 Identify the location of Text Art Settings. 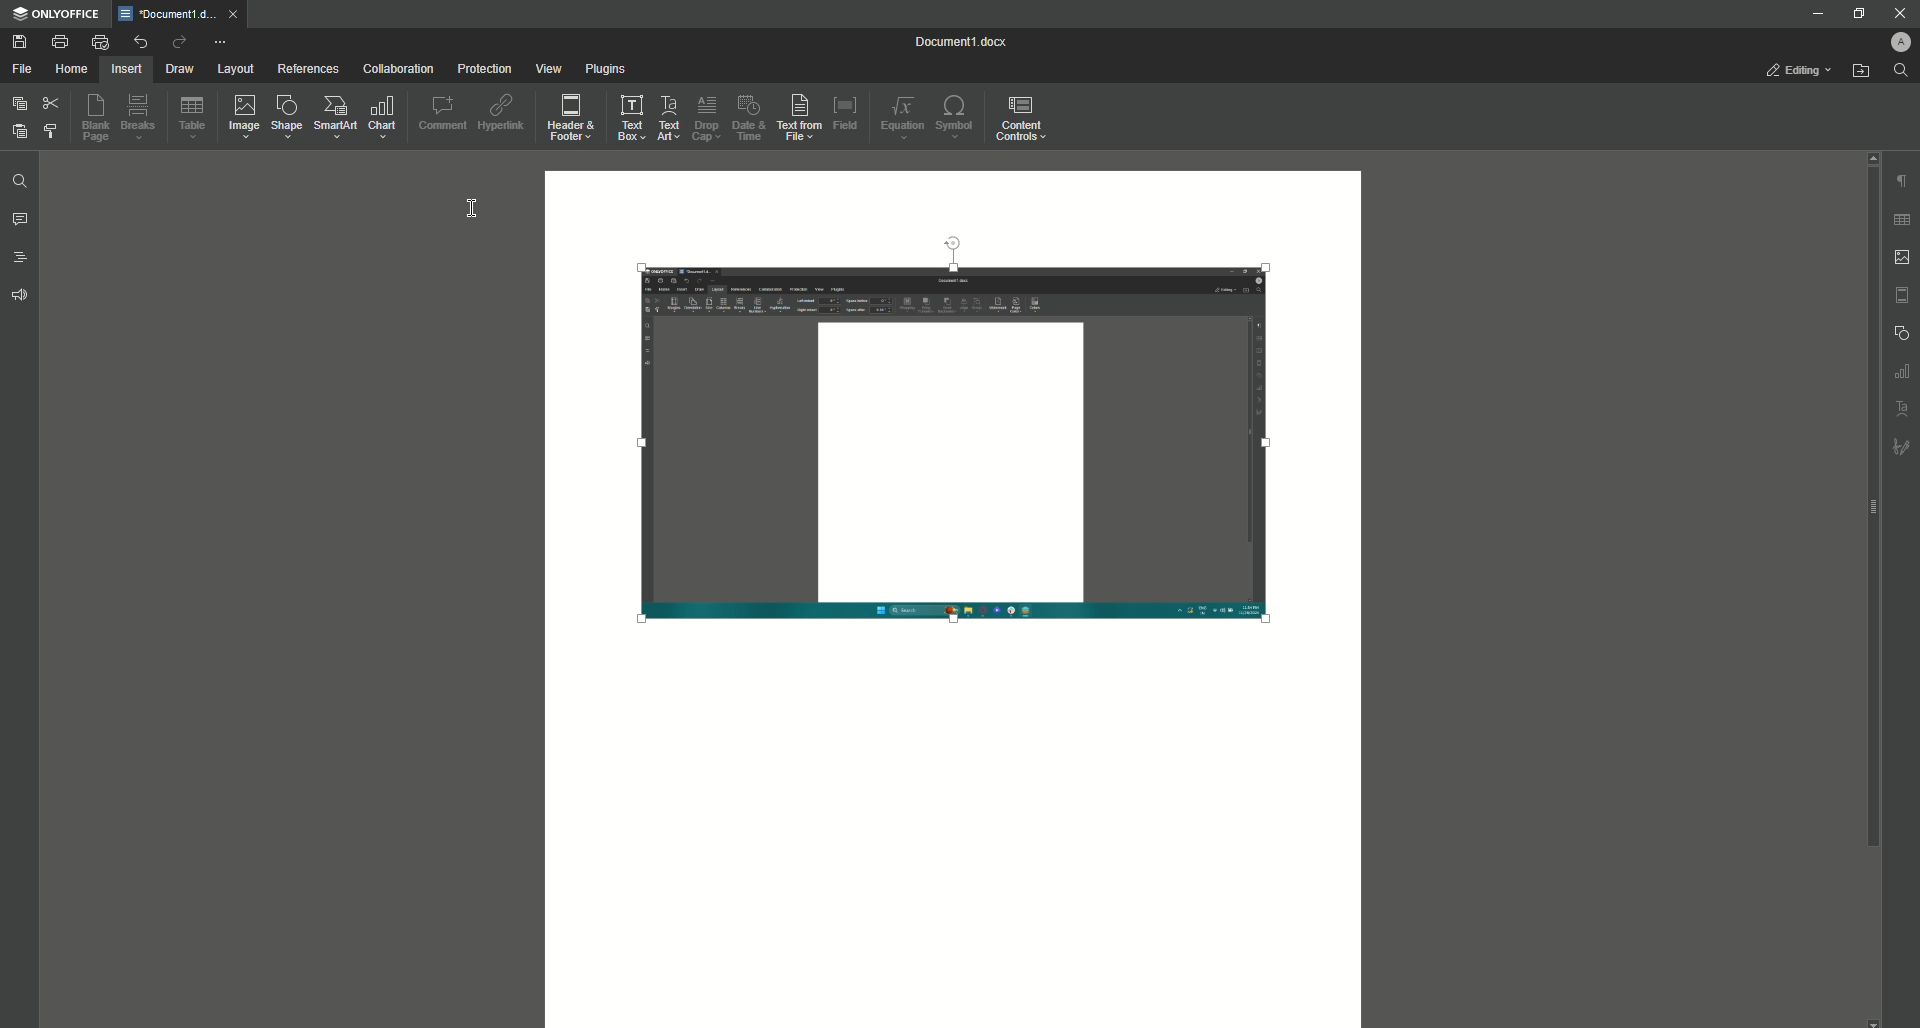
(1903, 410).